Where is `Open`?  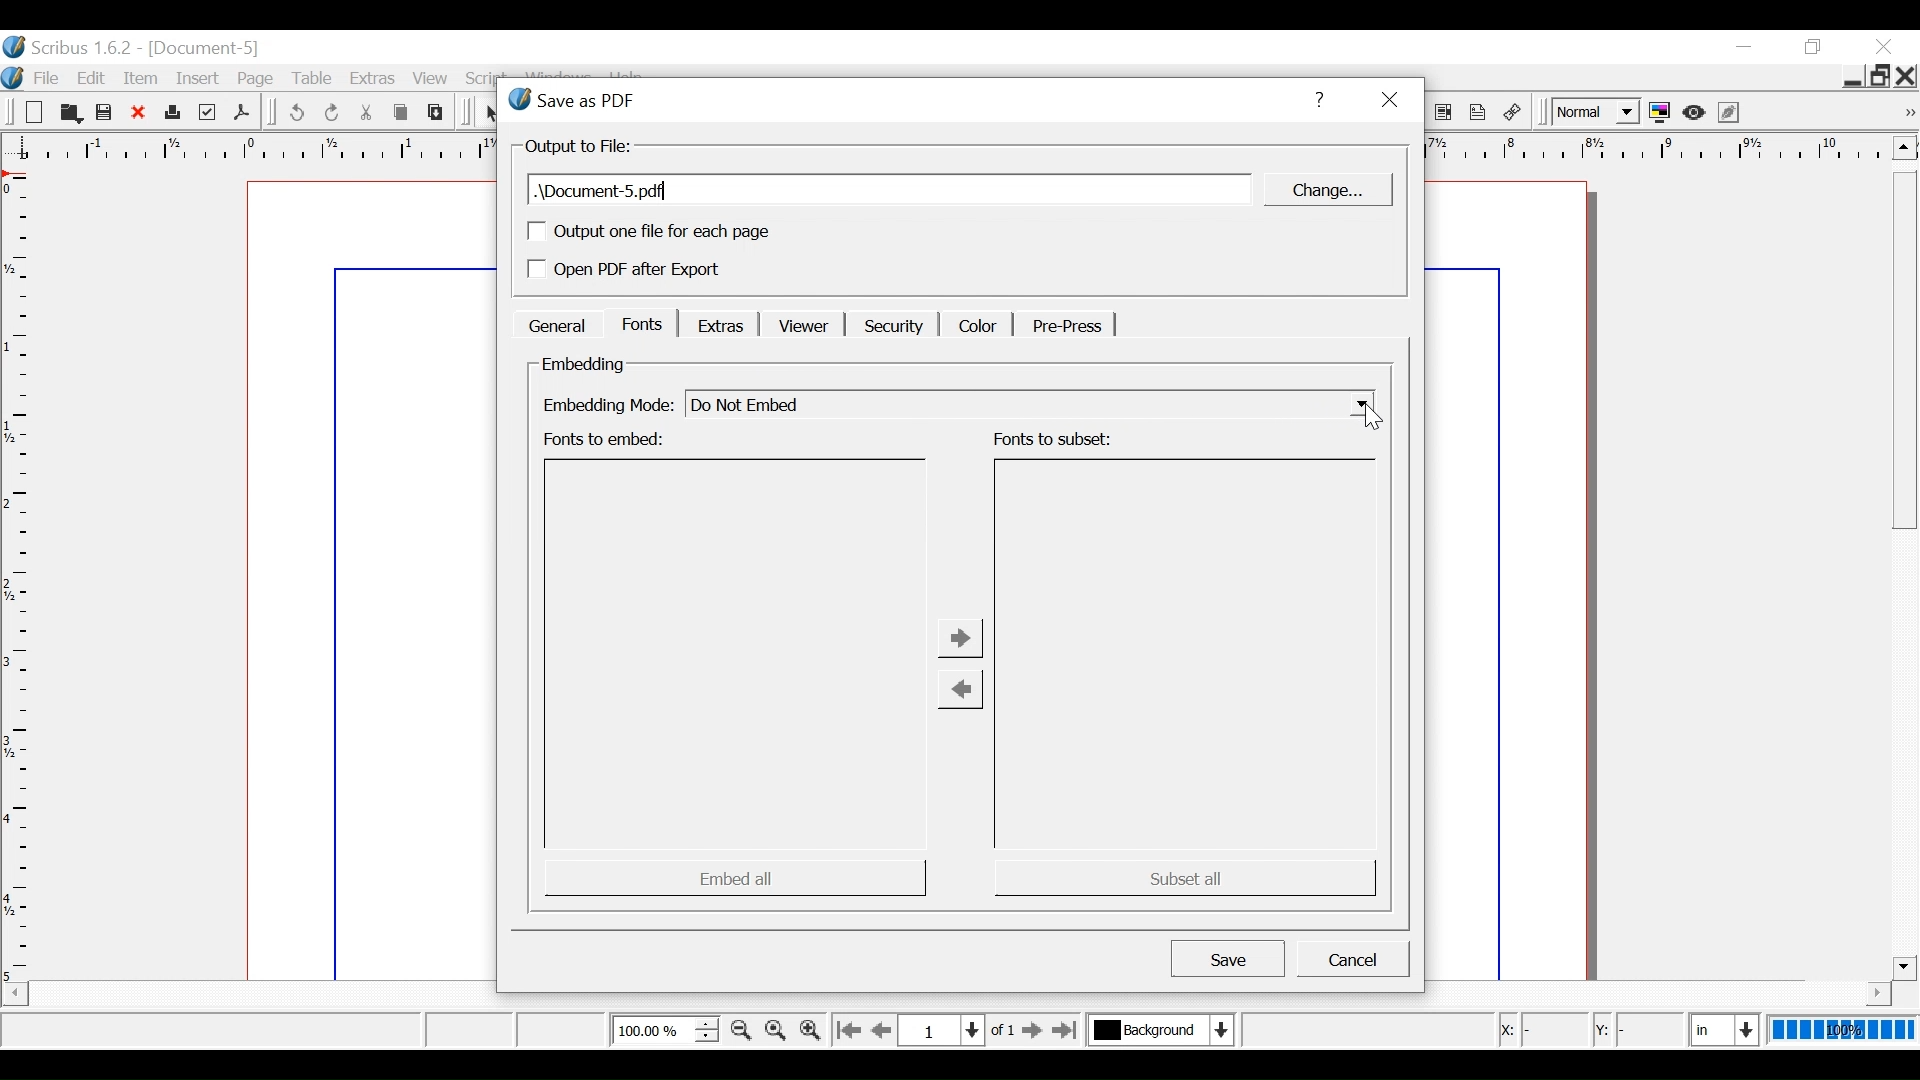
Open is located at coordinates (68, 113).